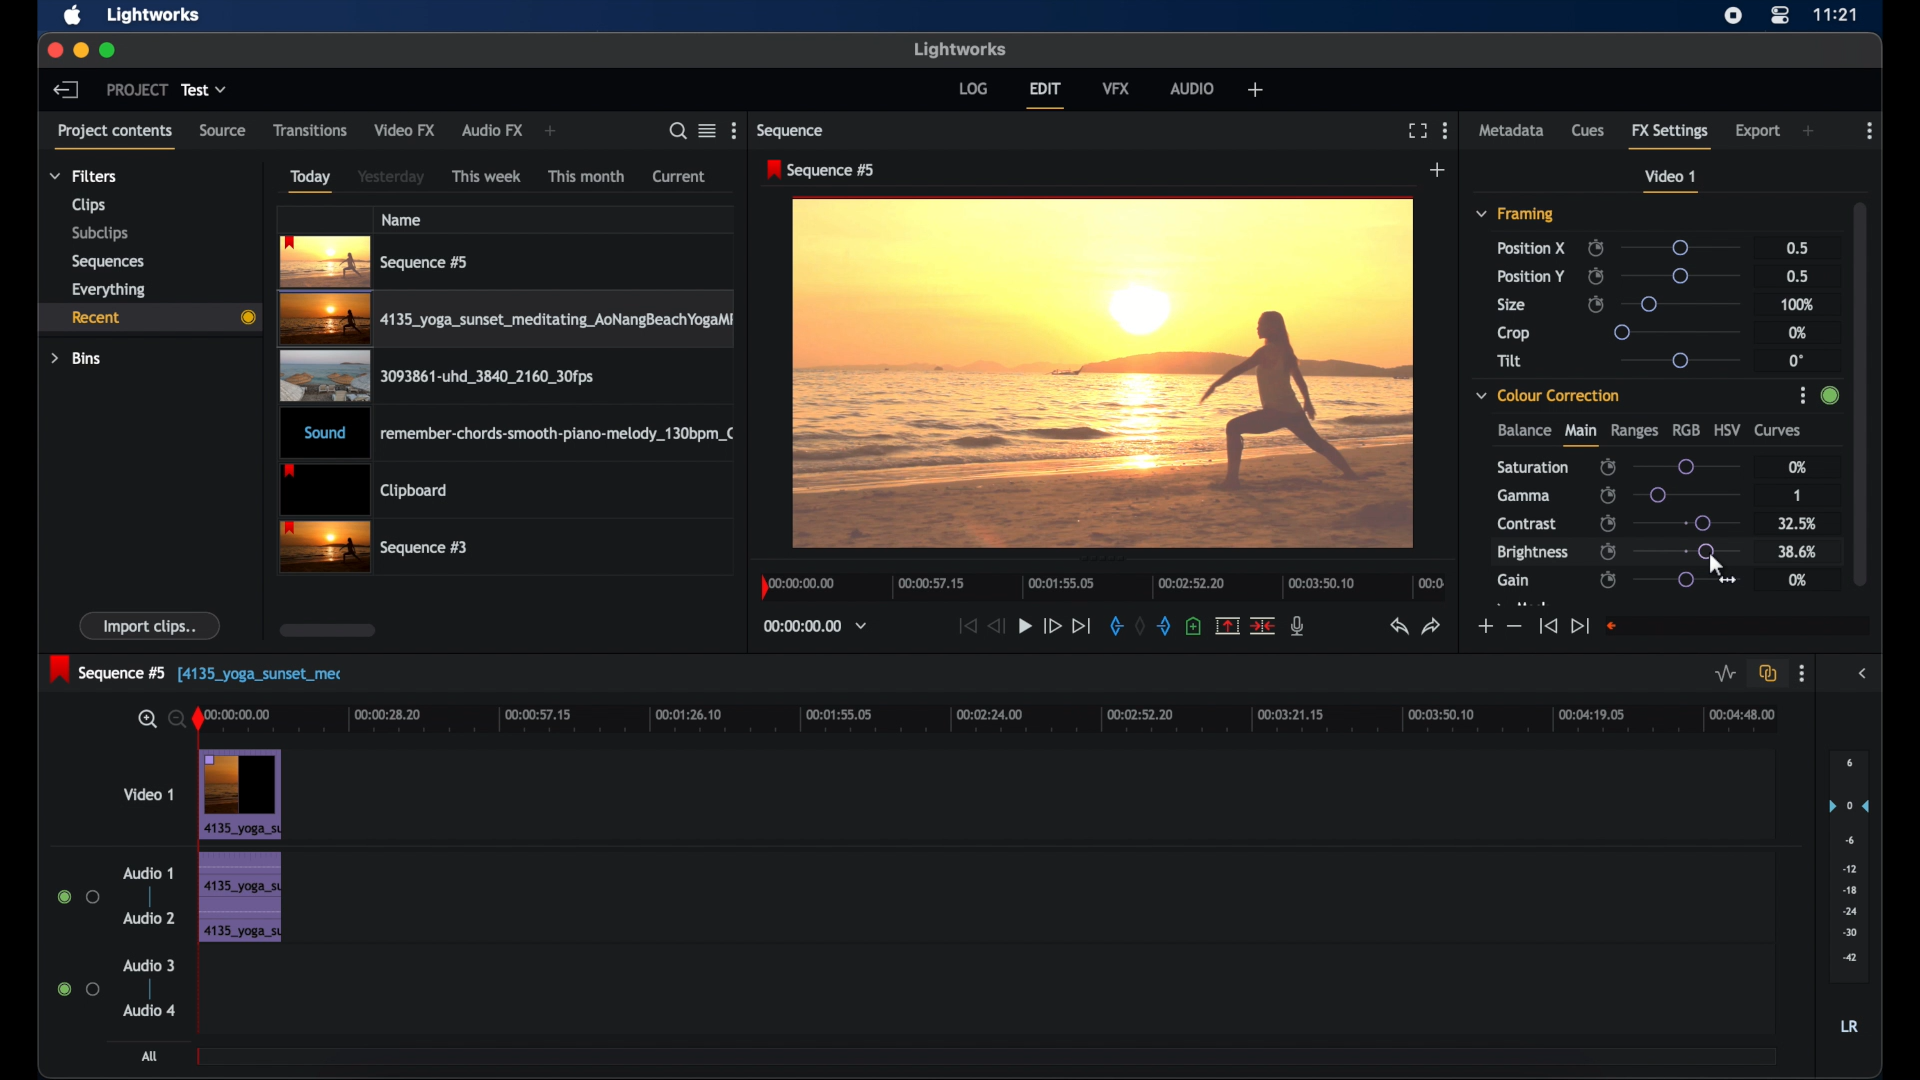  I want to click on slider, so click(1687, 550).